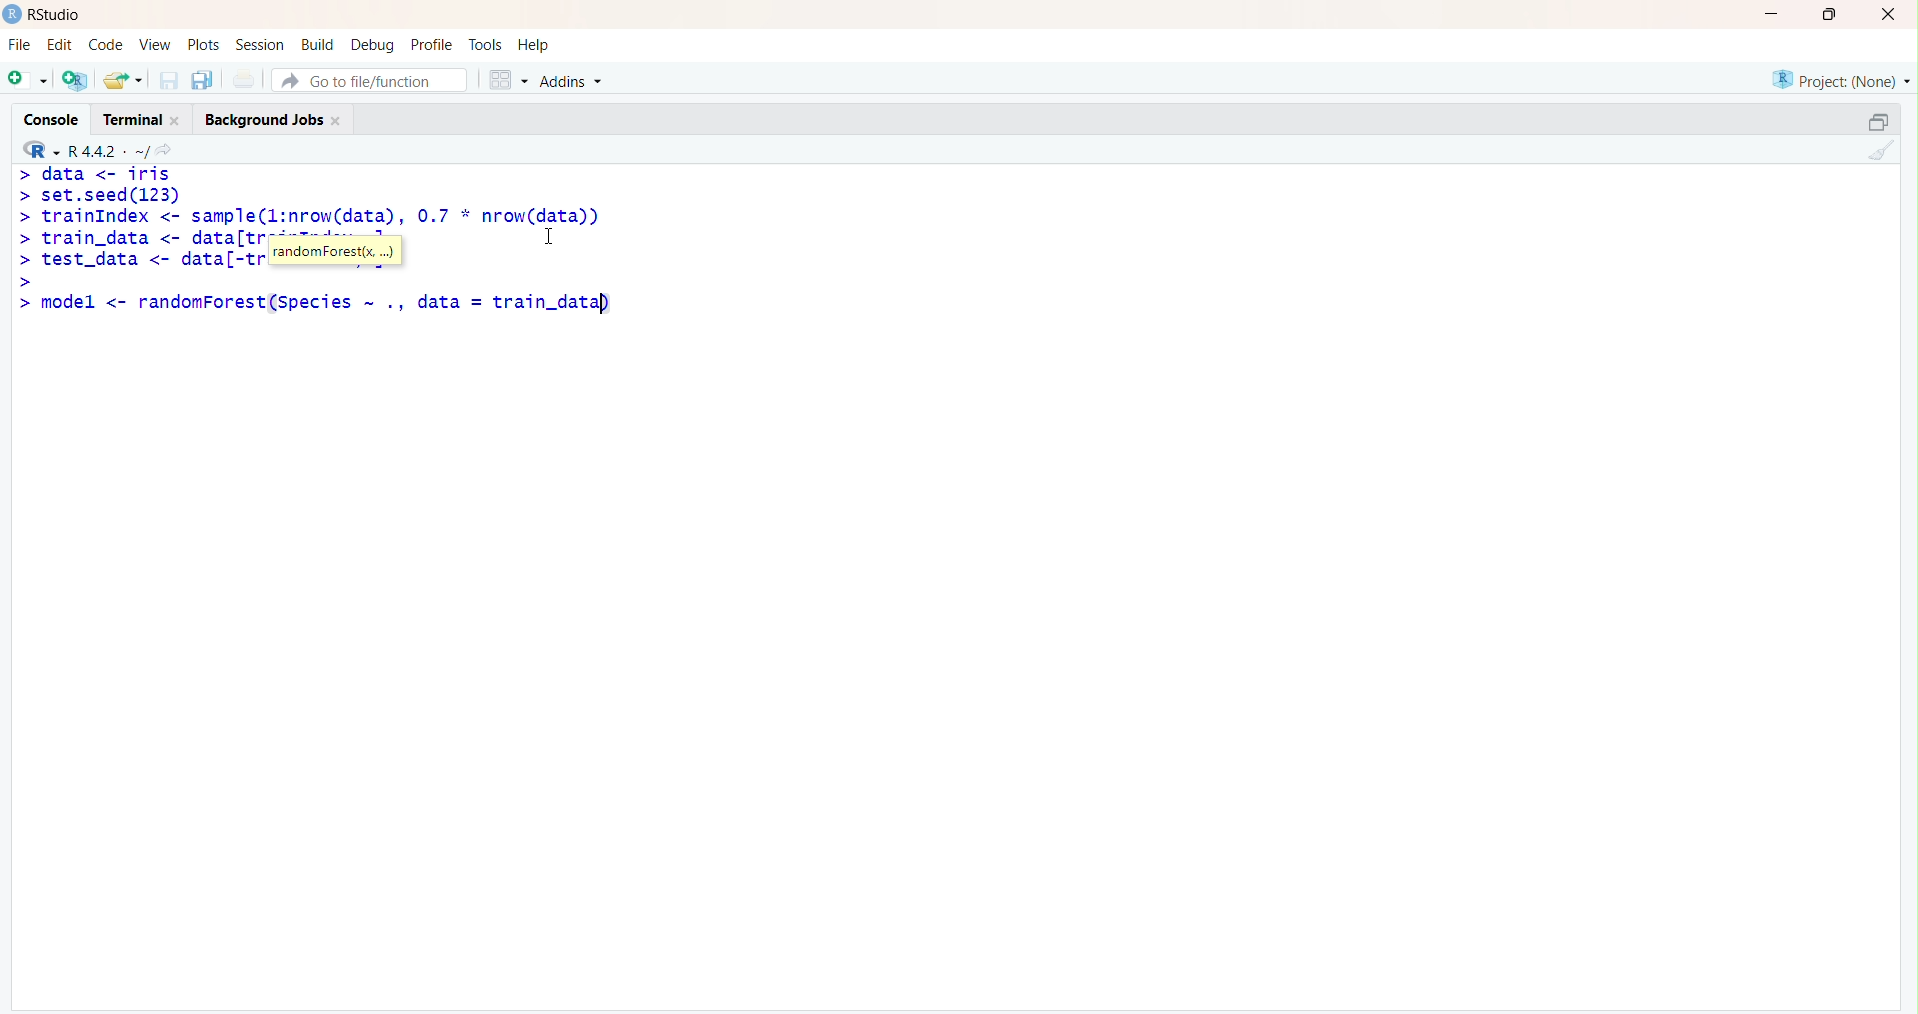 Image resolution: width=1918 pixels, height=1014 pixels. What do you see at coordinates (23, 198) in the screenshot?
I see `Prompt cursor` at bounding box center [23, 198].